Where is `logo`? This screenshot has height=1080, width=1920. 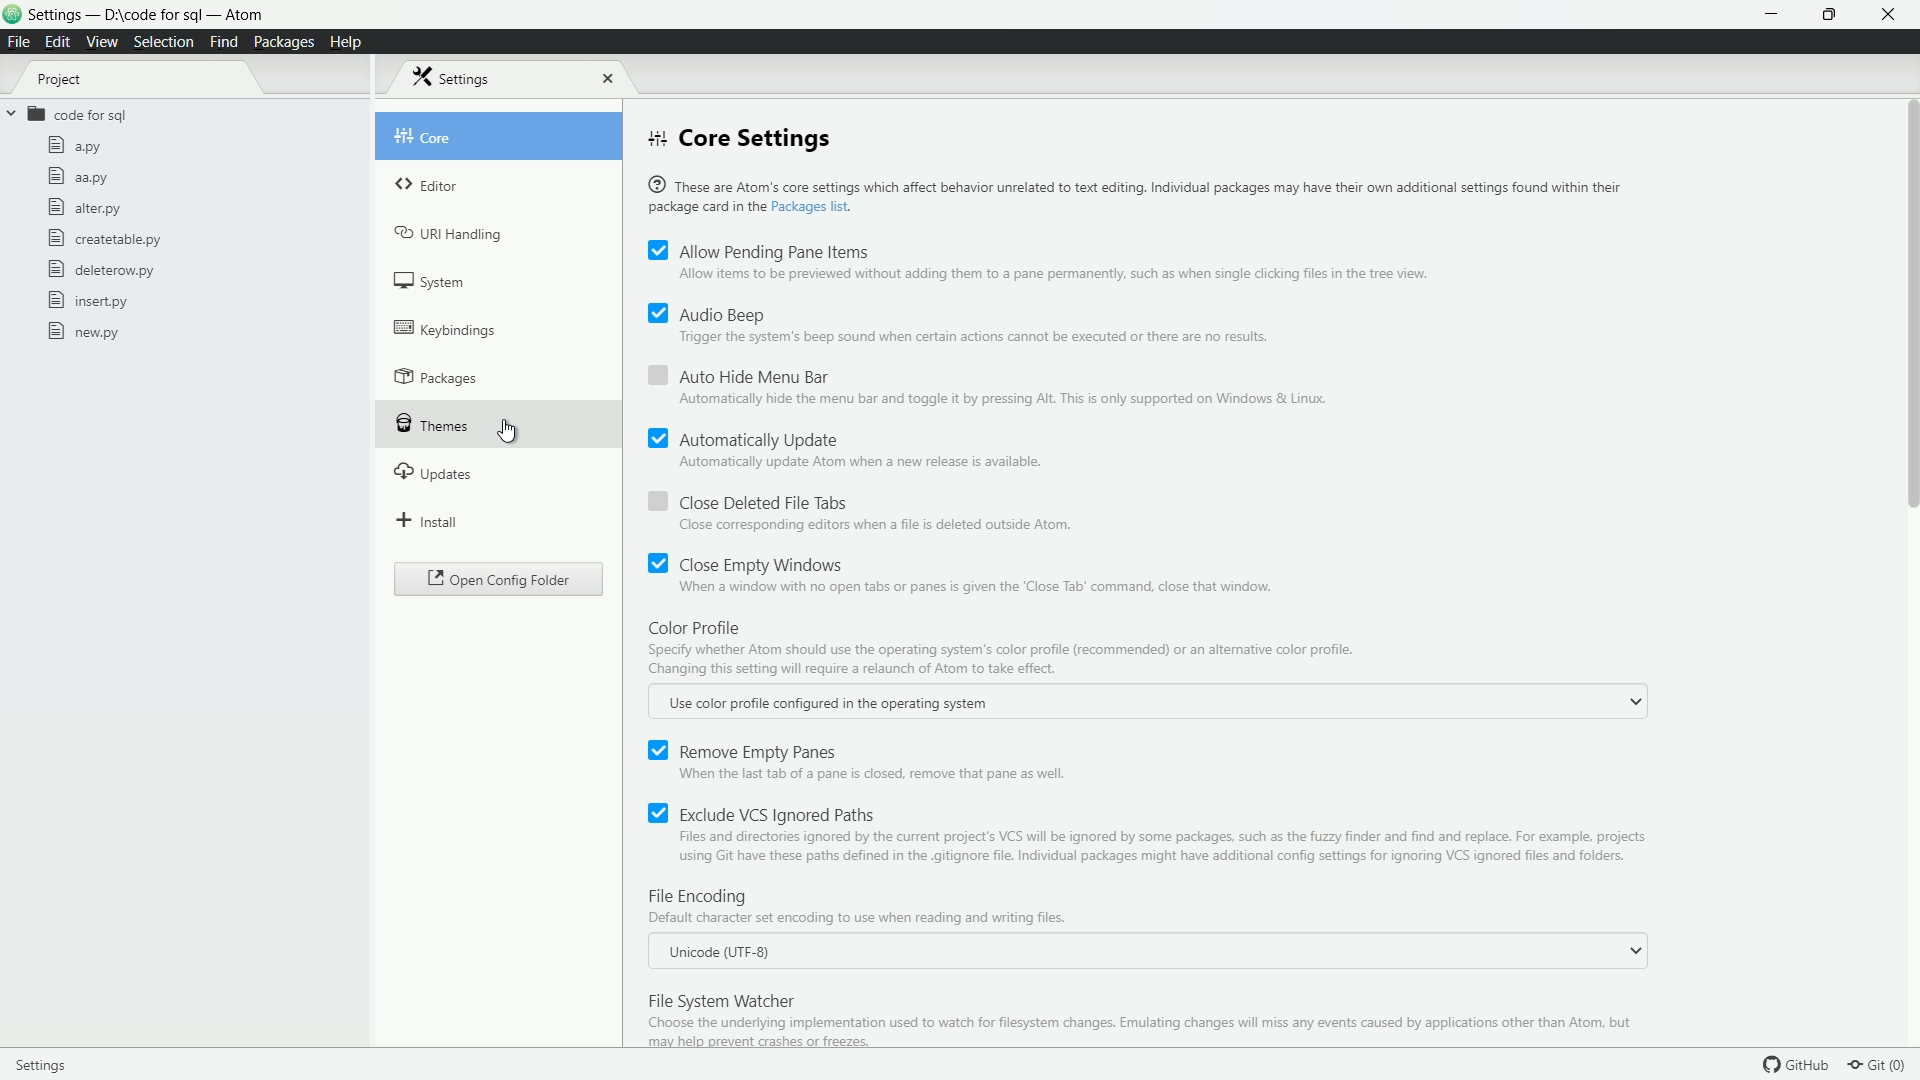
logo is located at coordinates (13, 16).